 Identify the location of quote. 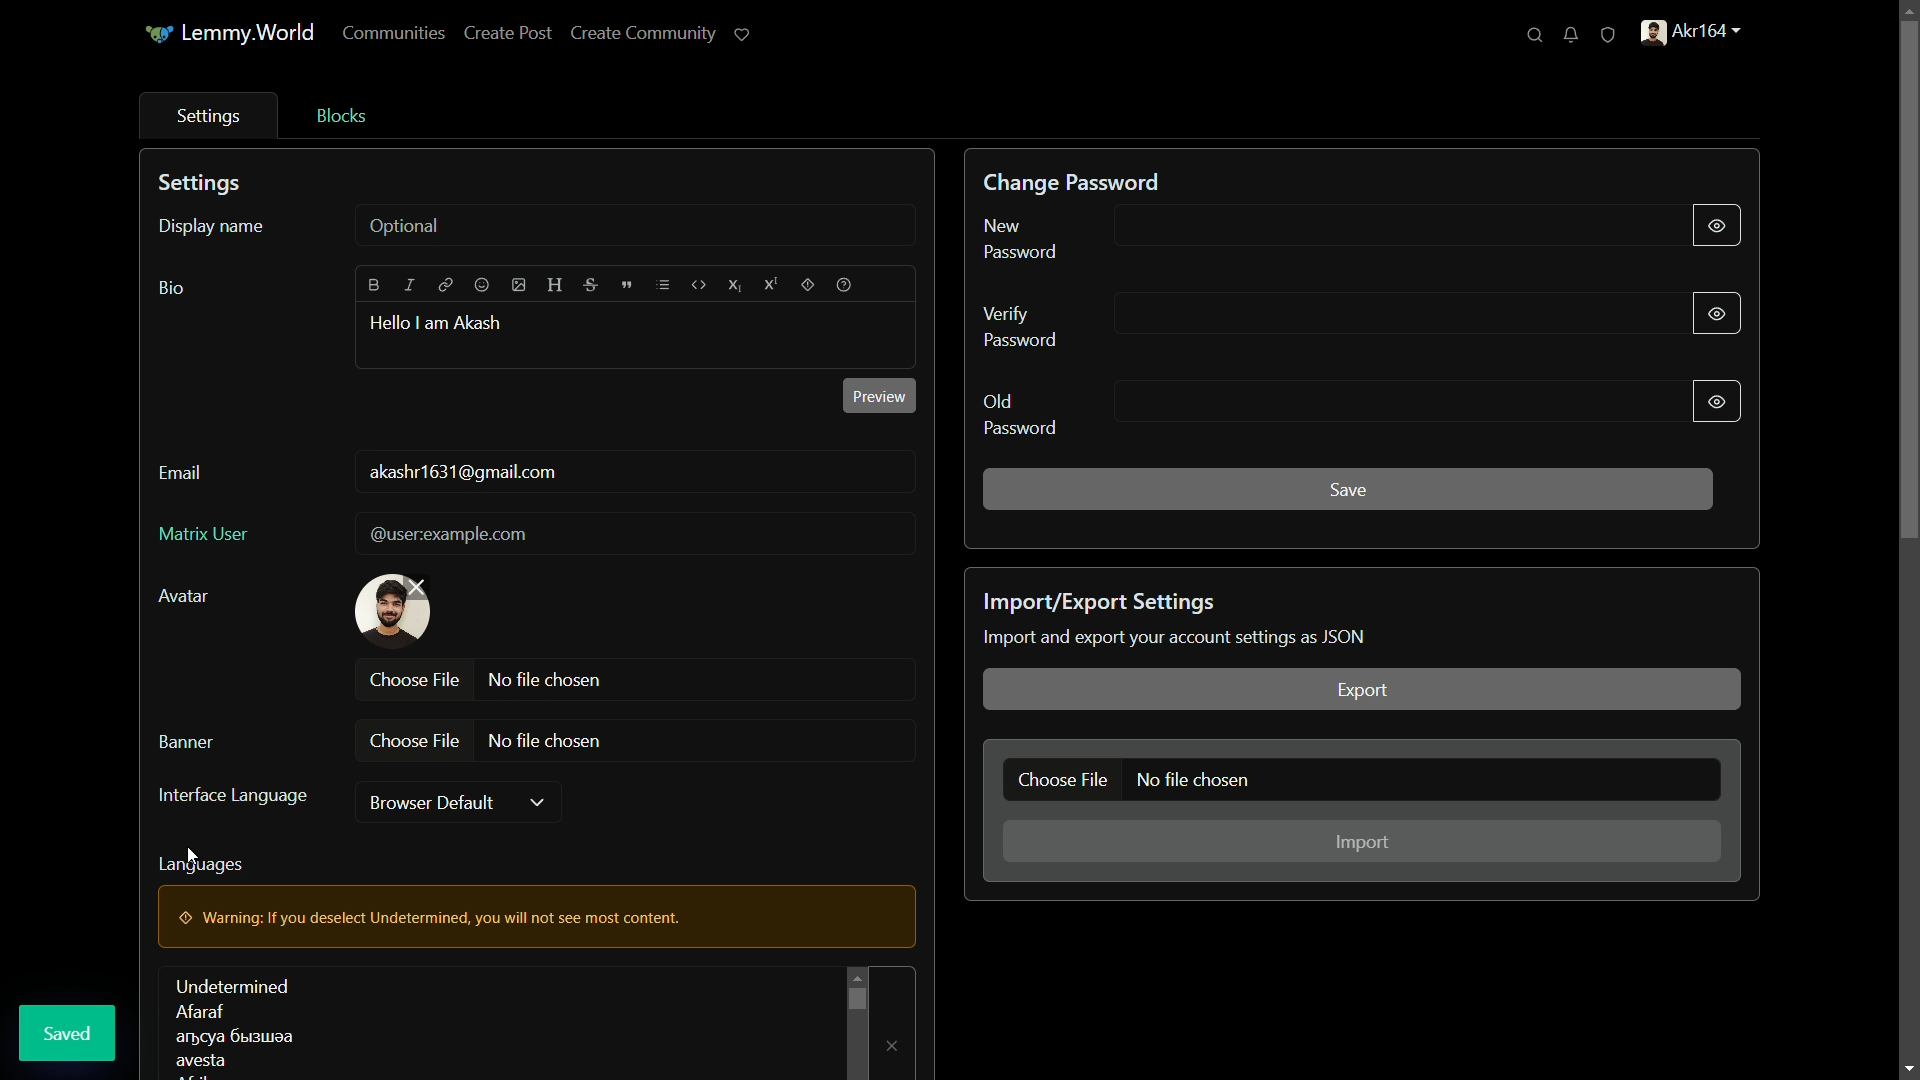
(627, 286).